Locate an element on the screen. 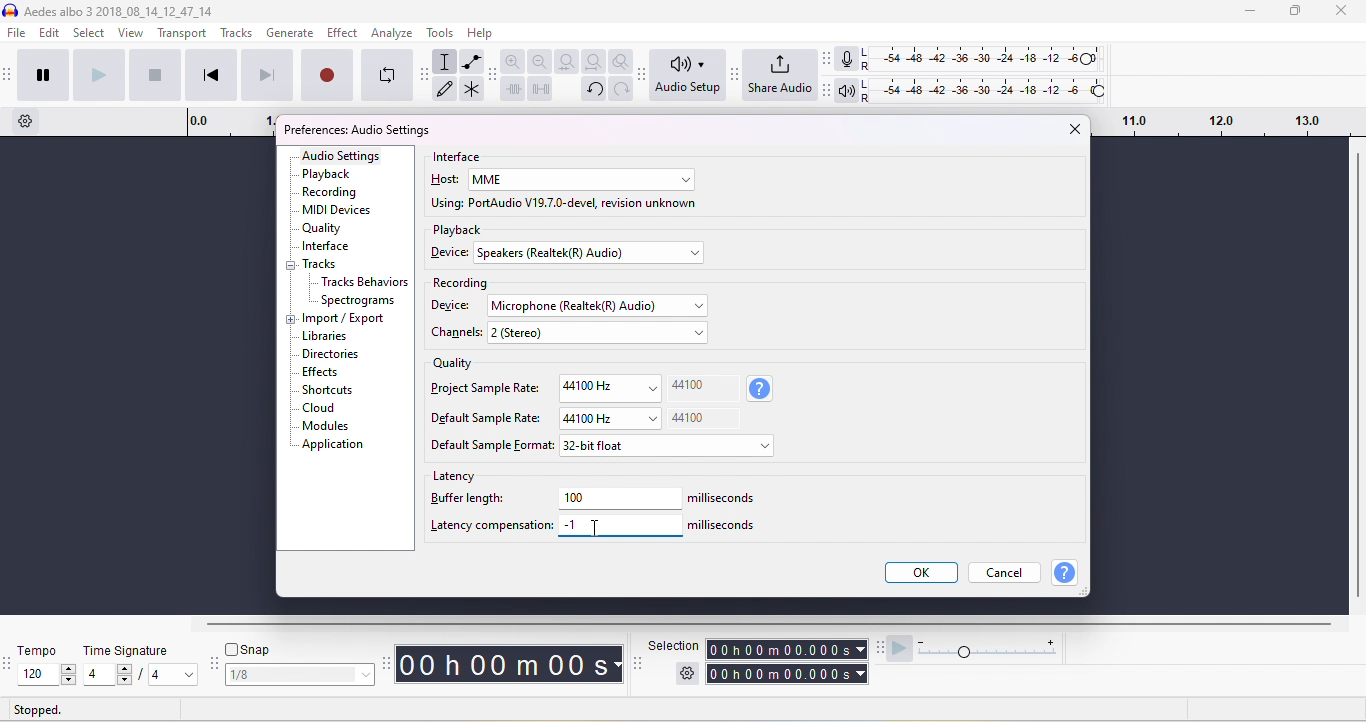 This screenshot has width=1366, height=722. view is located at coordinates (132, 32).